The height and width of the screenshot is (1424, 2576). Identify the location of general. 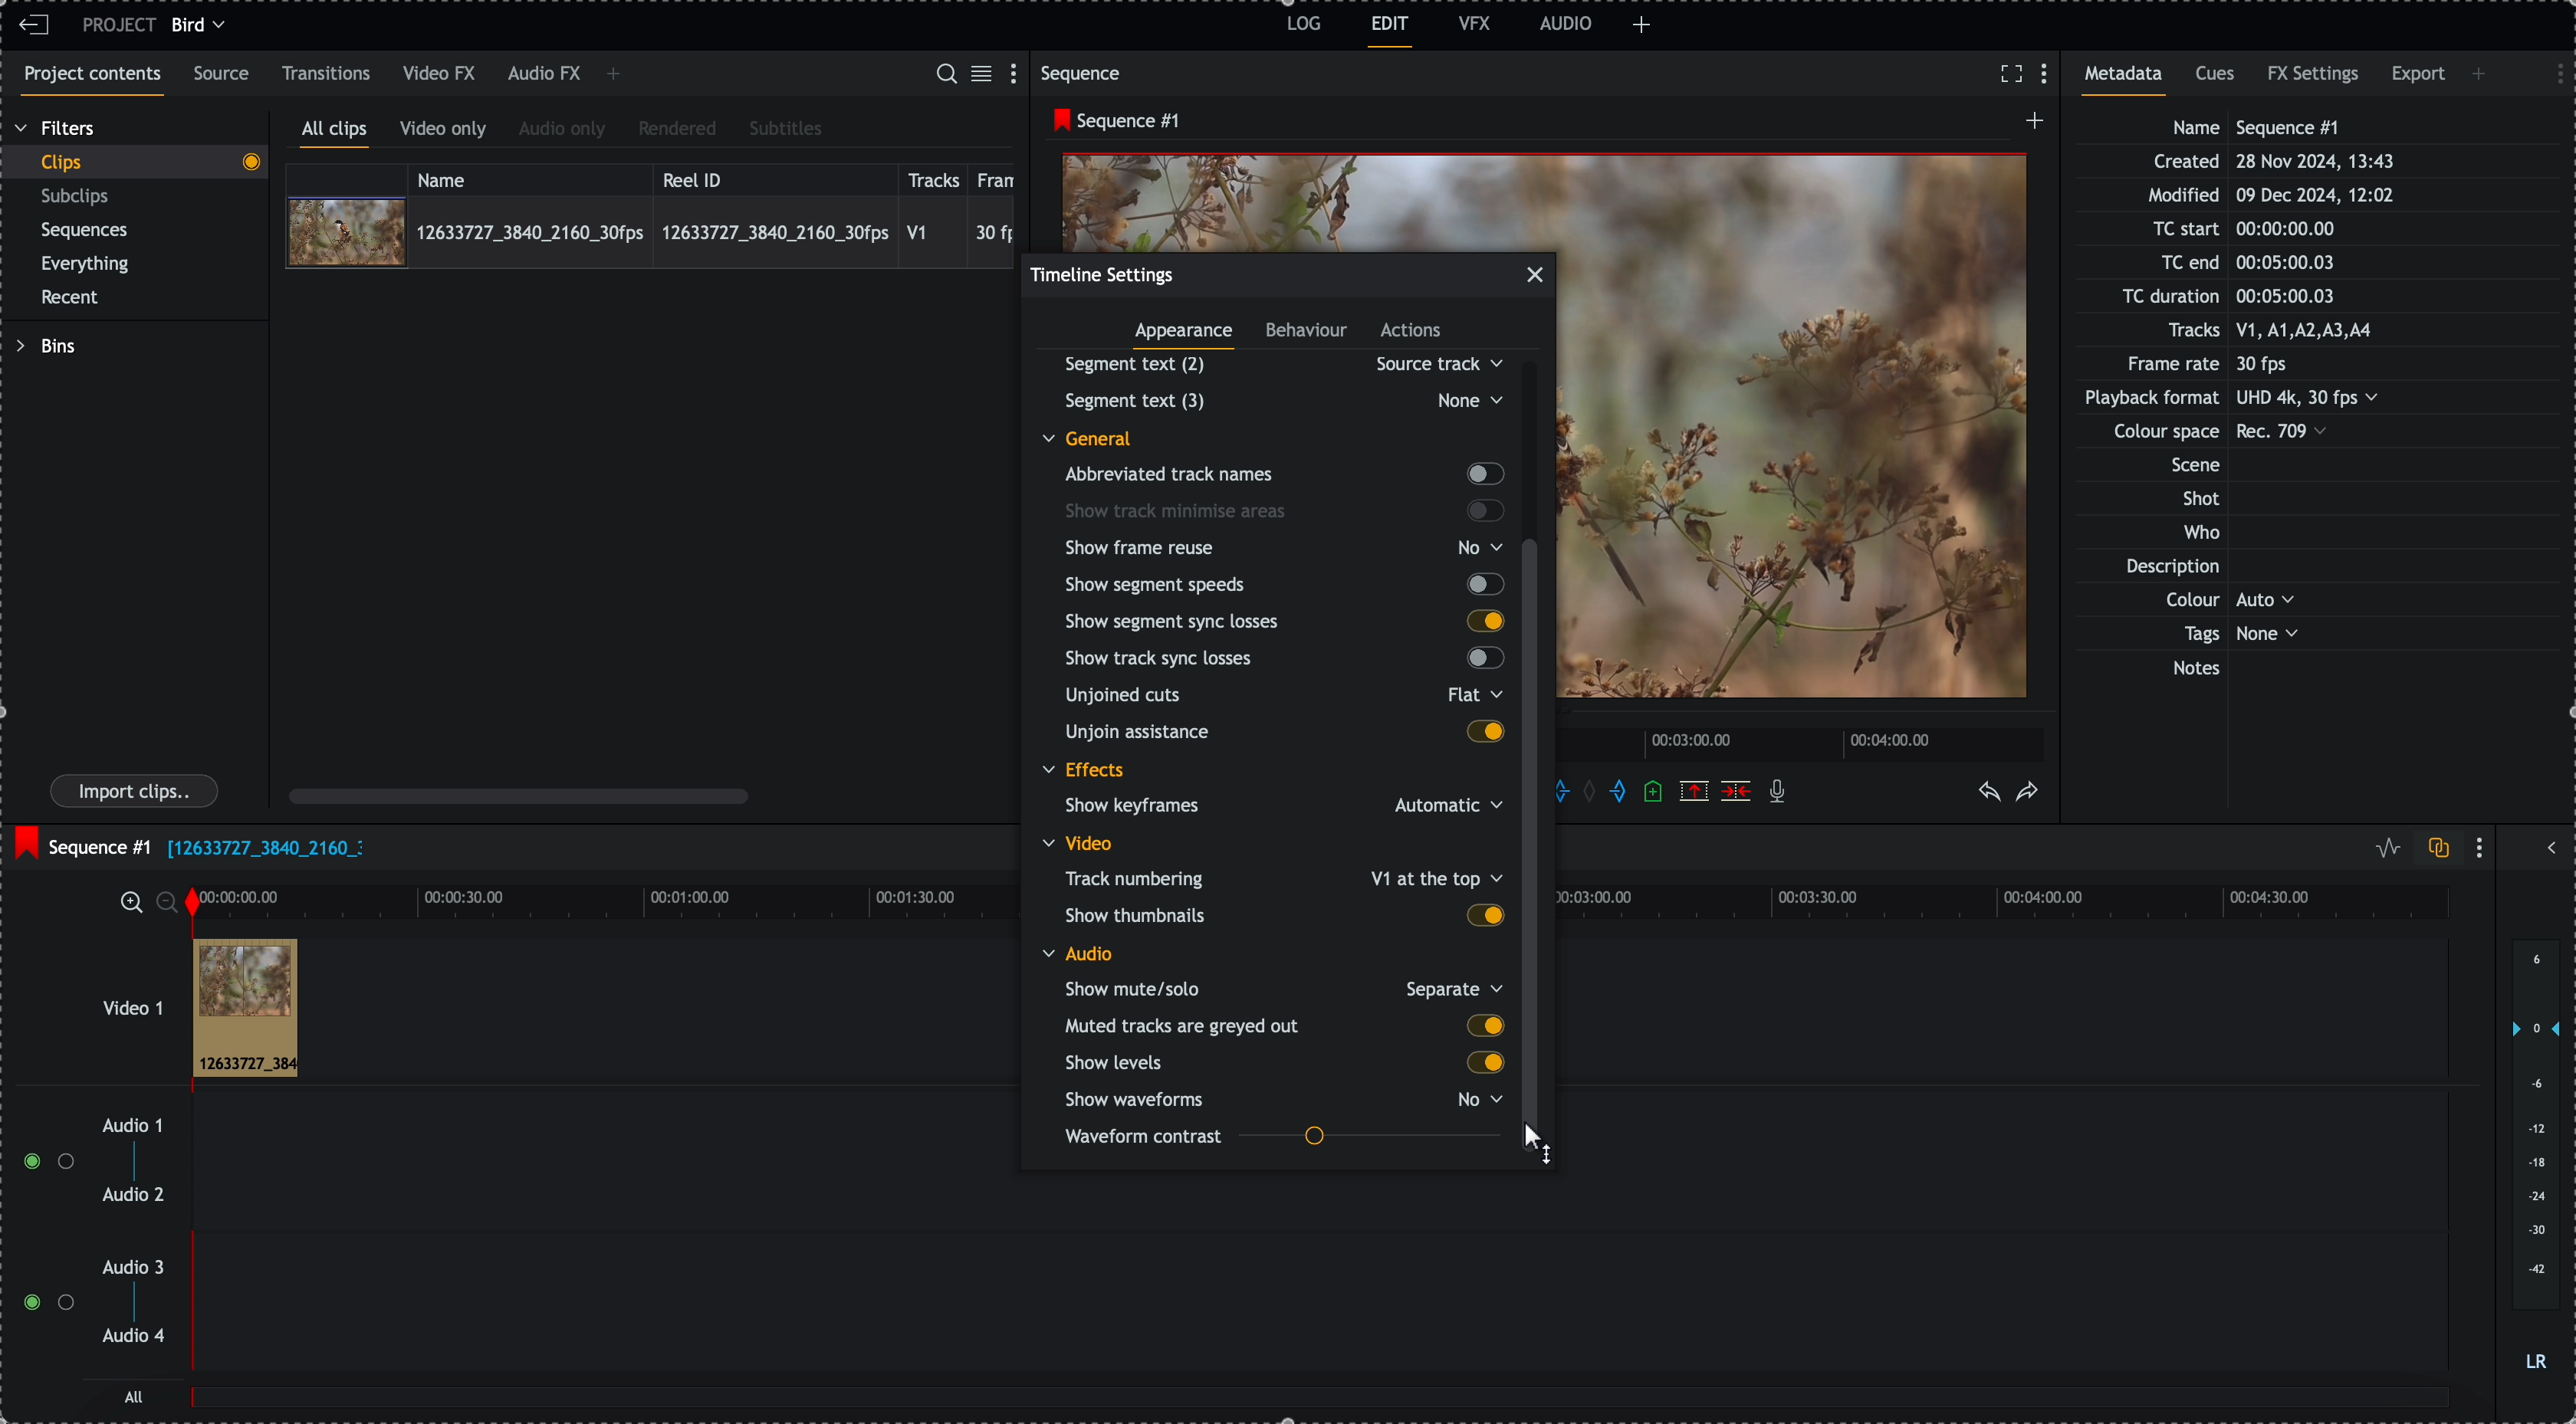
(1102, 437).